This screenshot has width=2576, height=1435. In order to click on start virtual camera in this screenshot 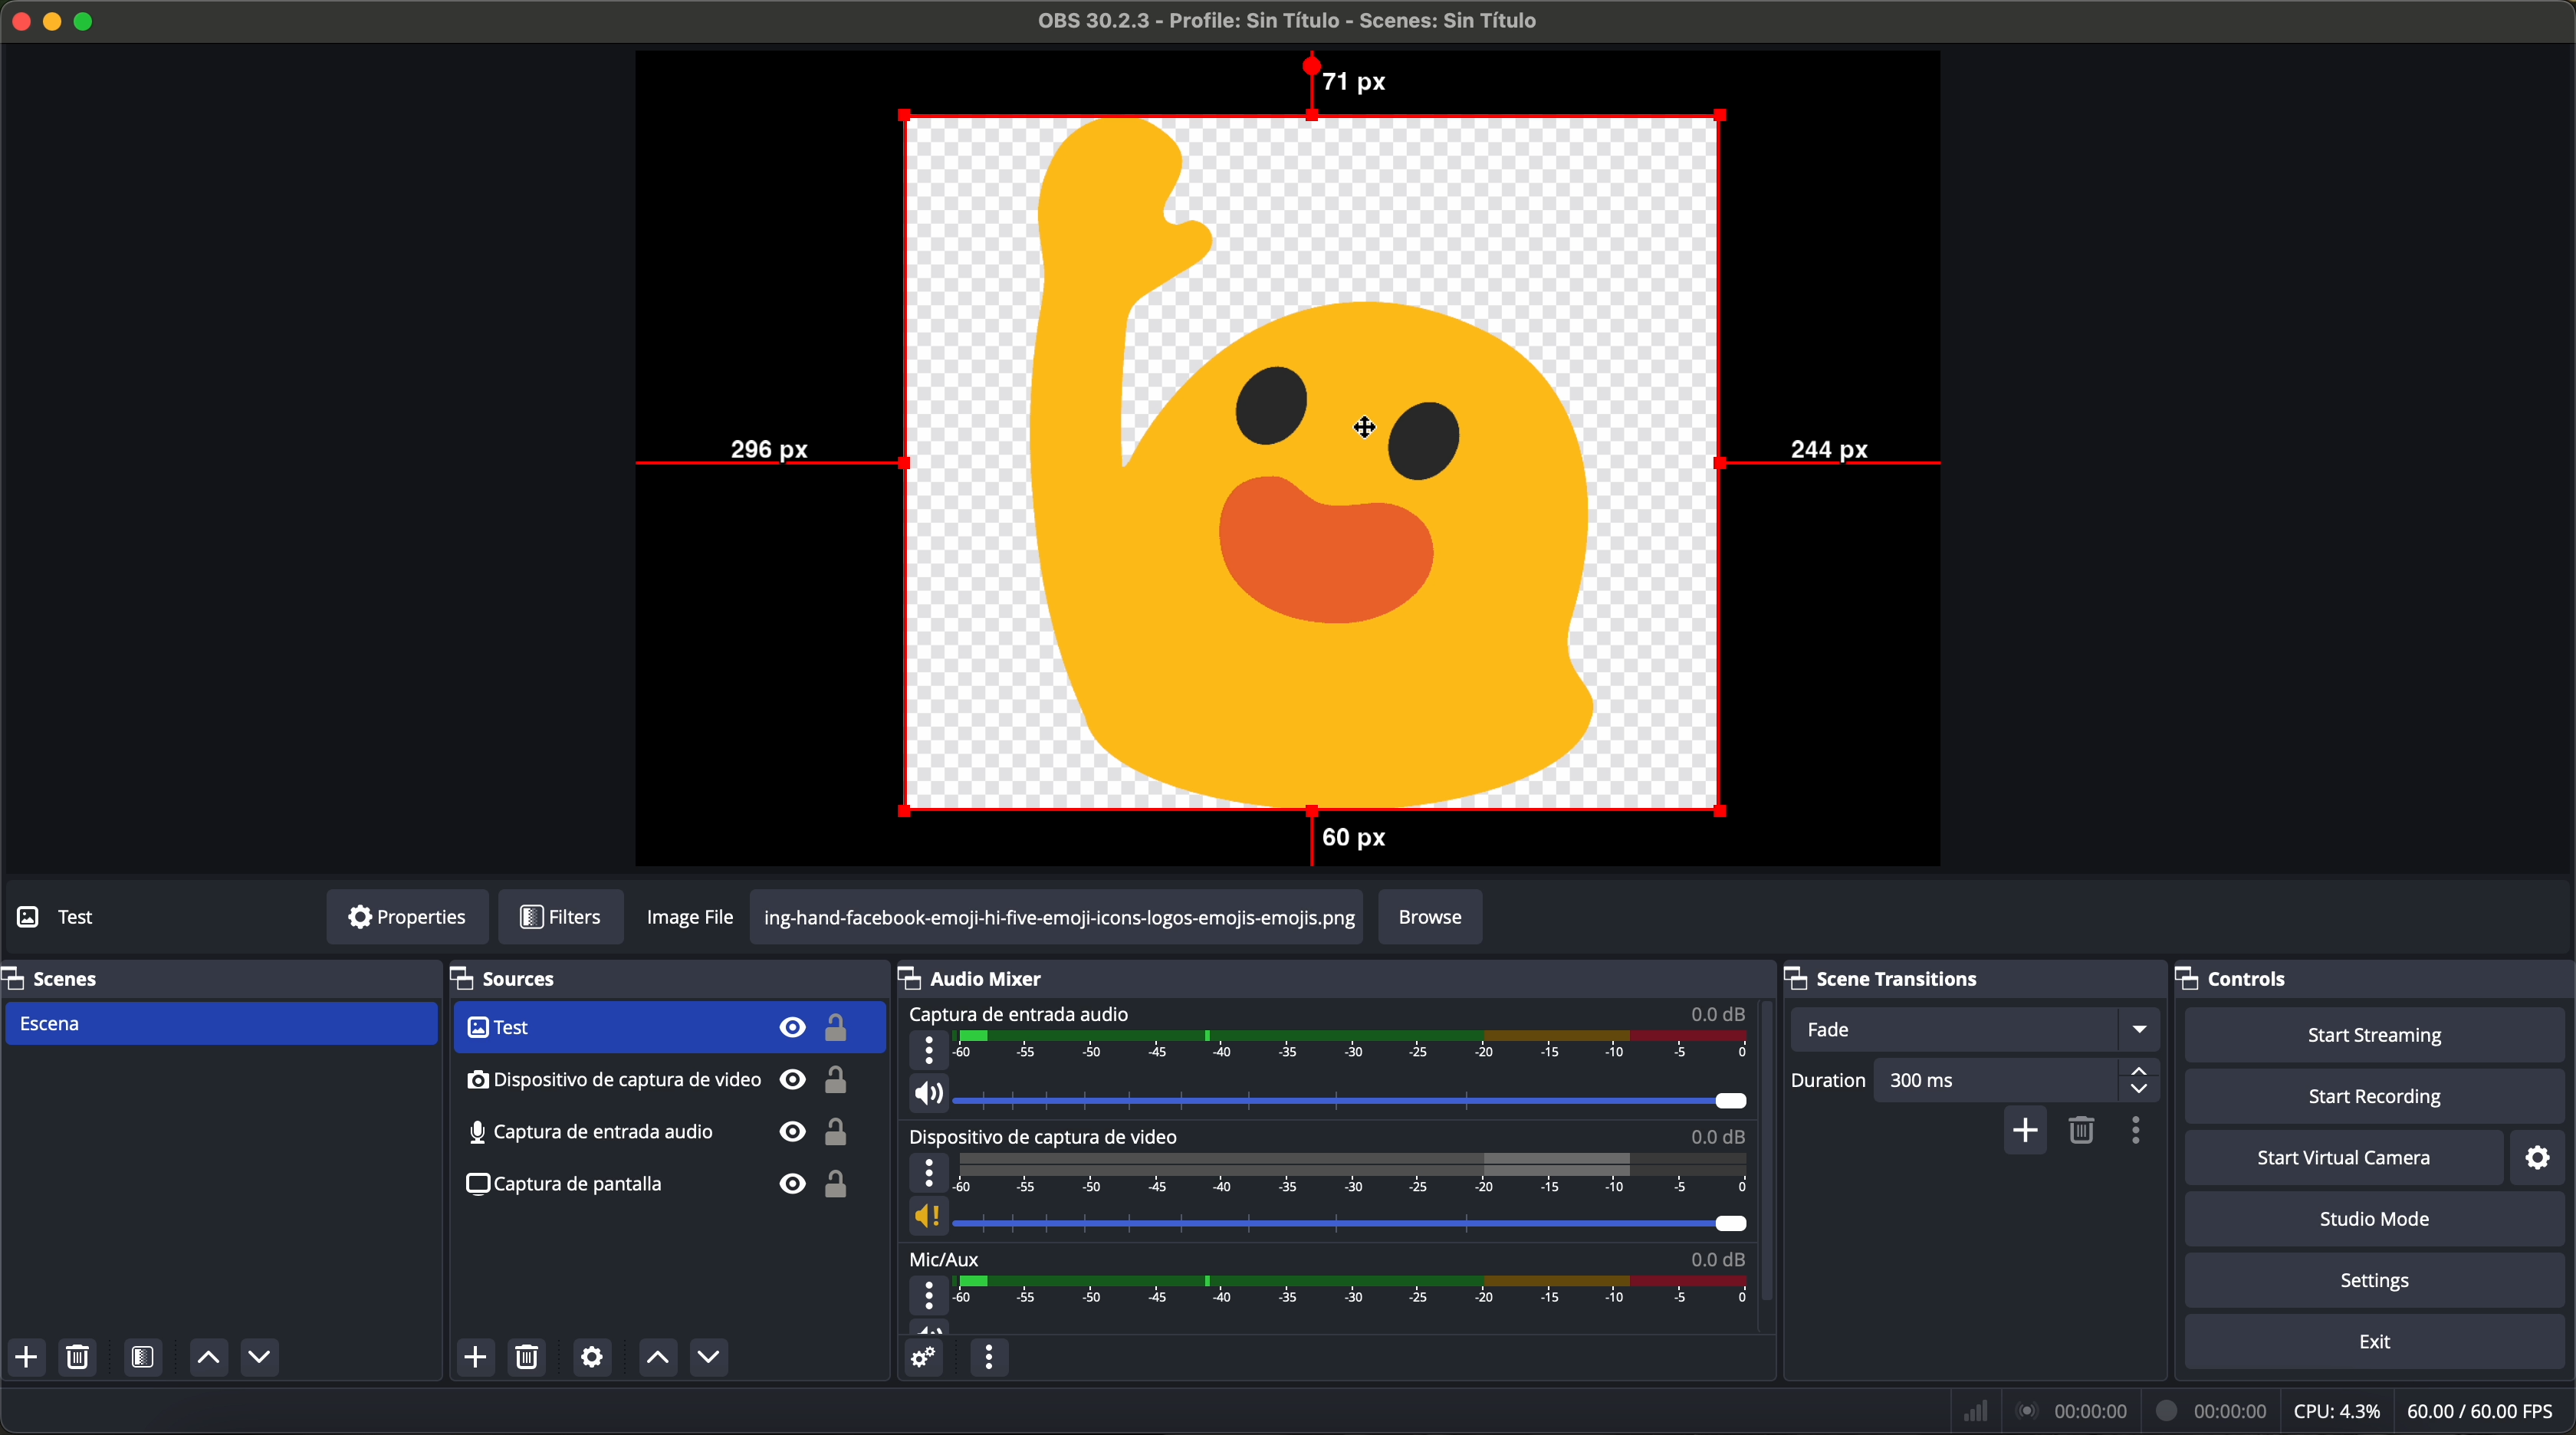, I will do `click(2344, 1157)`.